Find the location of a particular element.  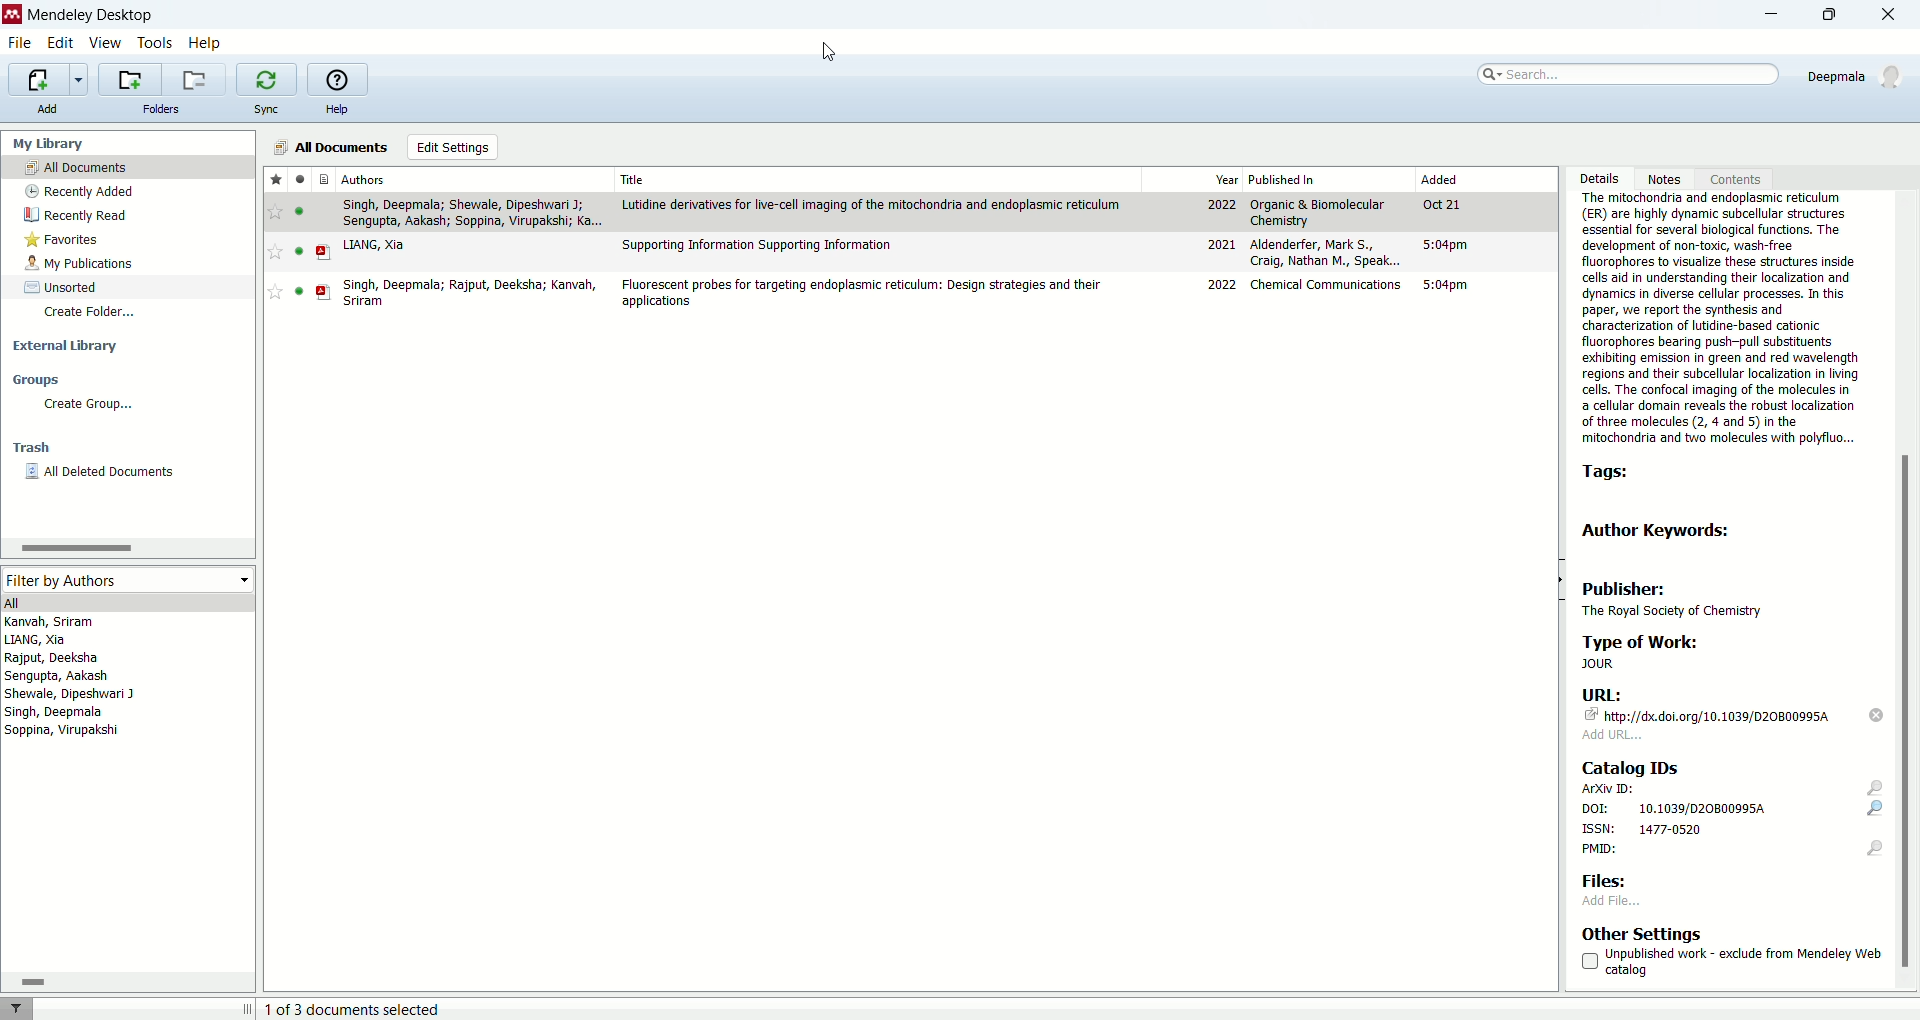

document type is located at coordinates (326, 178).